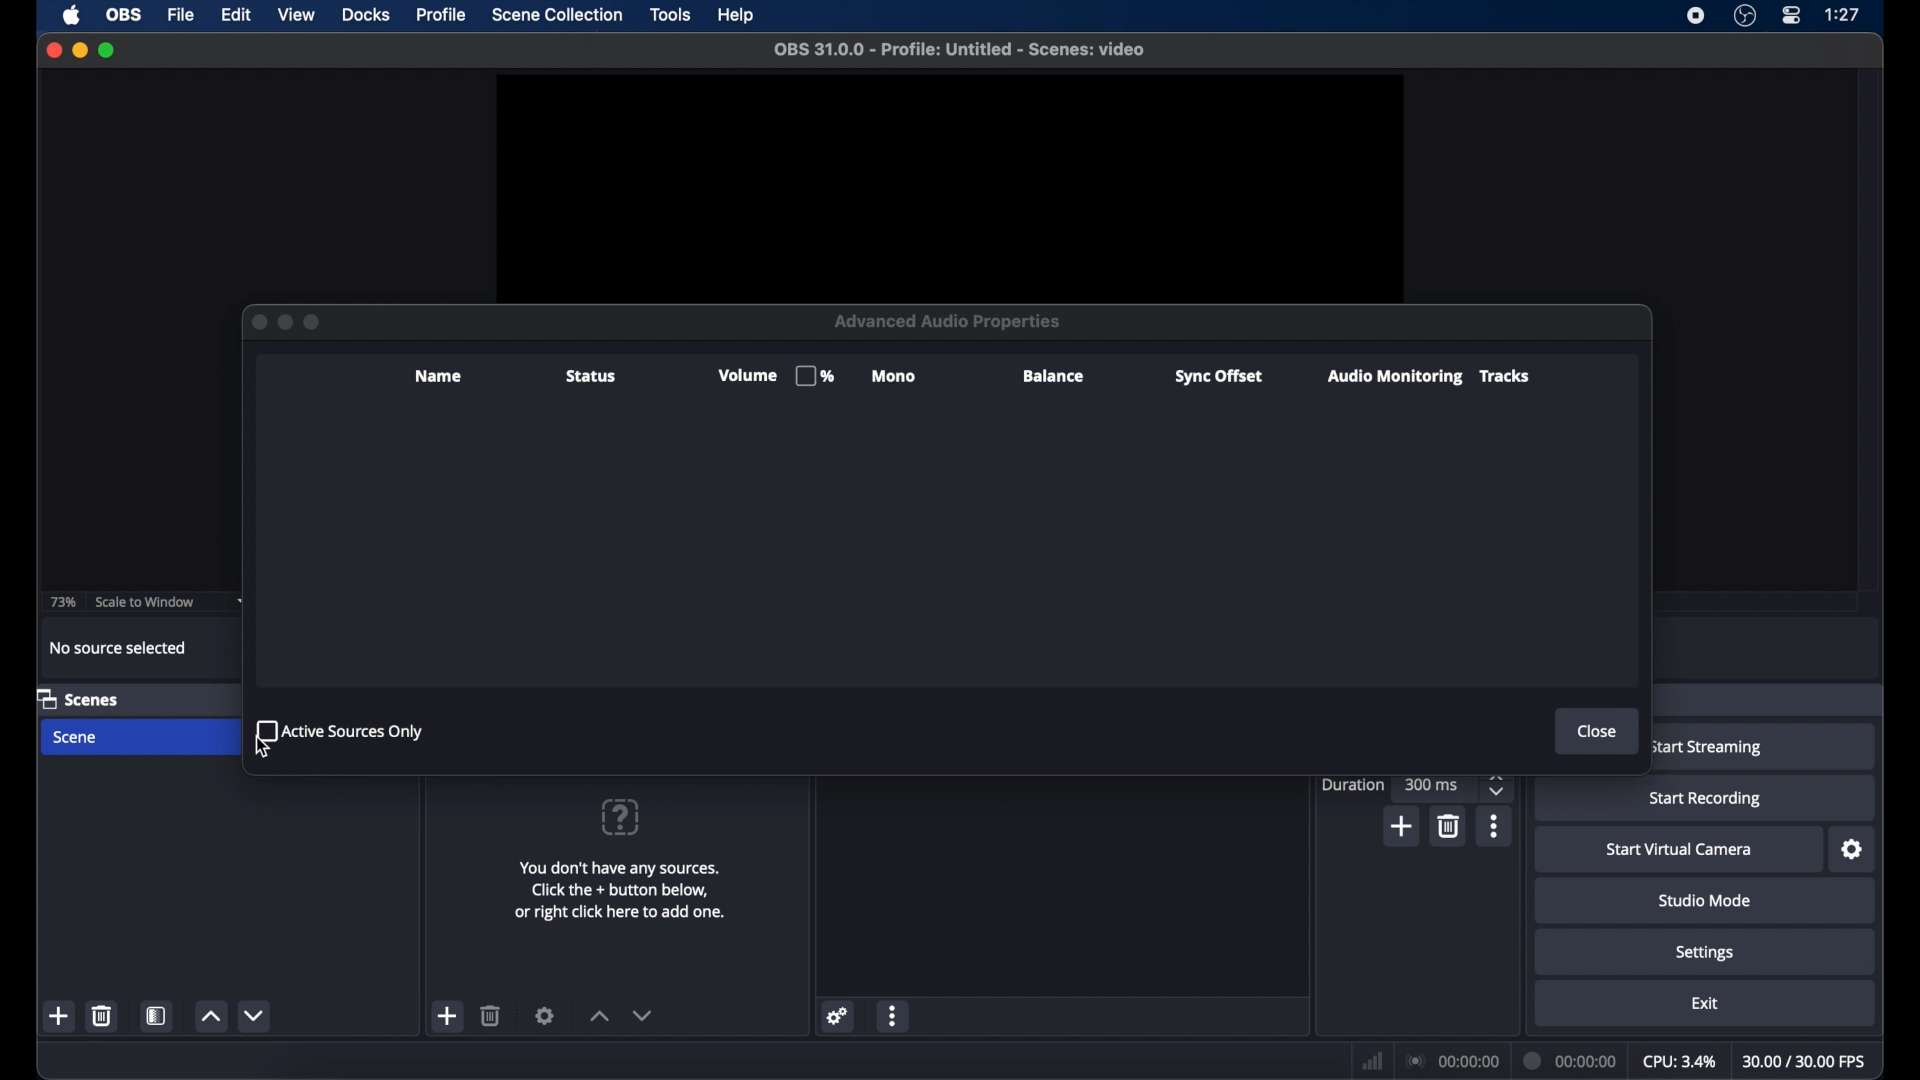 Image resolution: width=1920 pixels, height=1080 pixels. What do you see at coordinates (439, 16) in the screenshot?
I see `profile` at bounding box center [439, 16].